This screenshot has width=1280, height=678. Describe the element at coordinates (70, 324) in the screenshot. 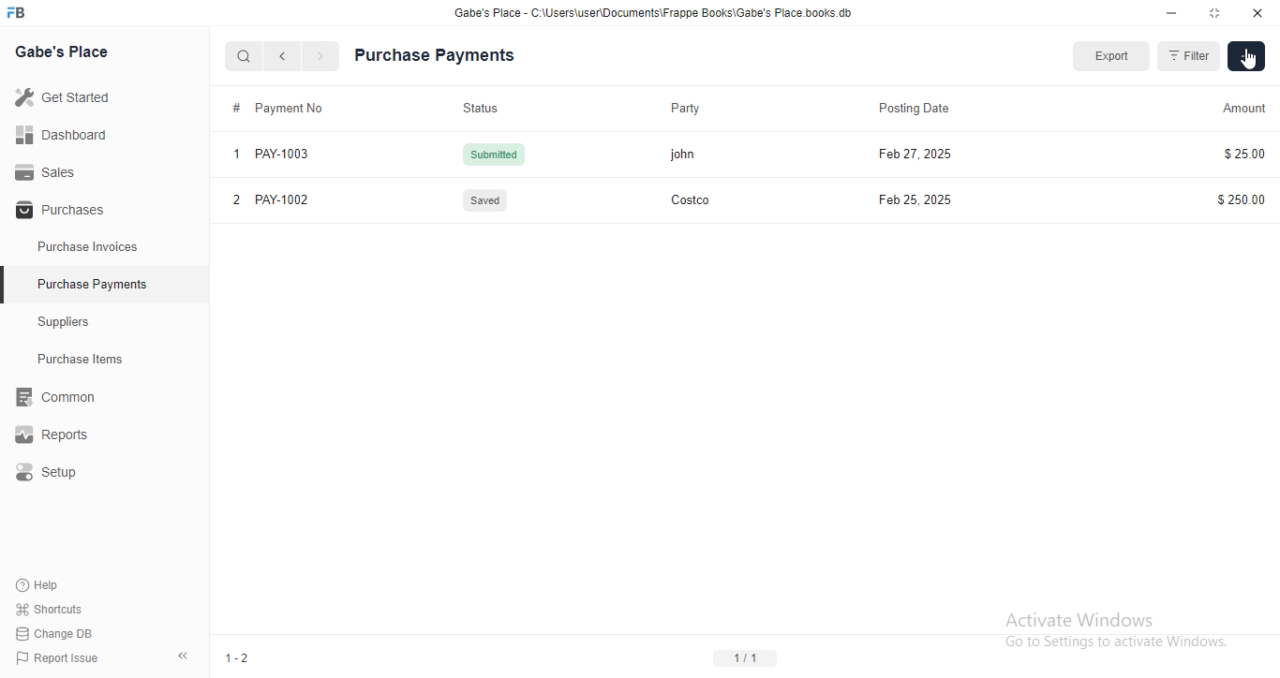

I see `Suppliers` at that location.